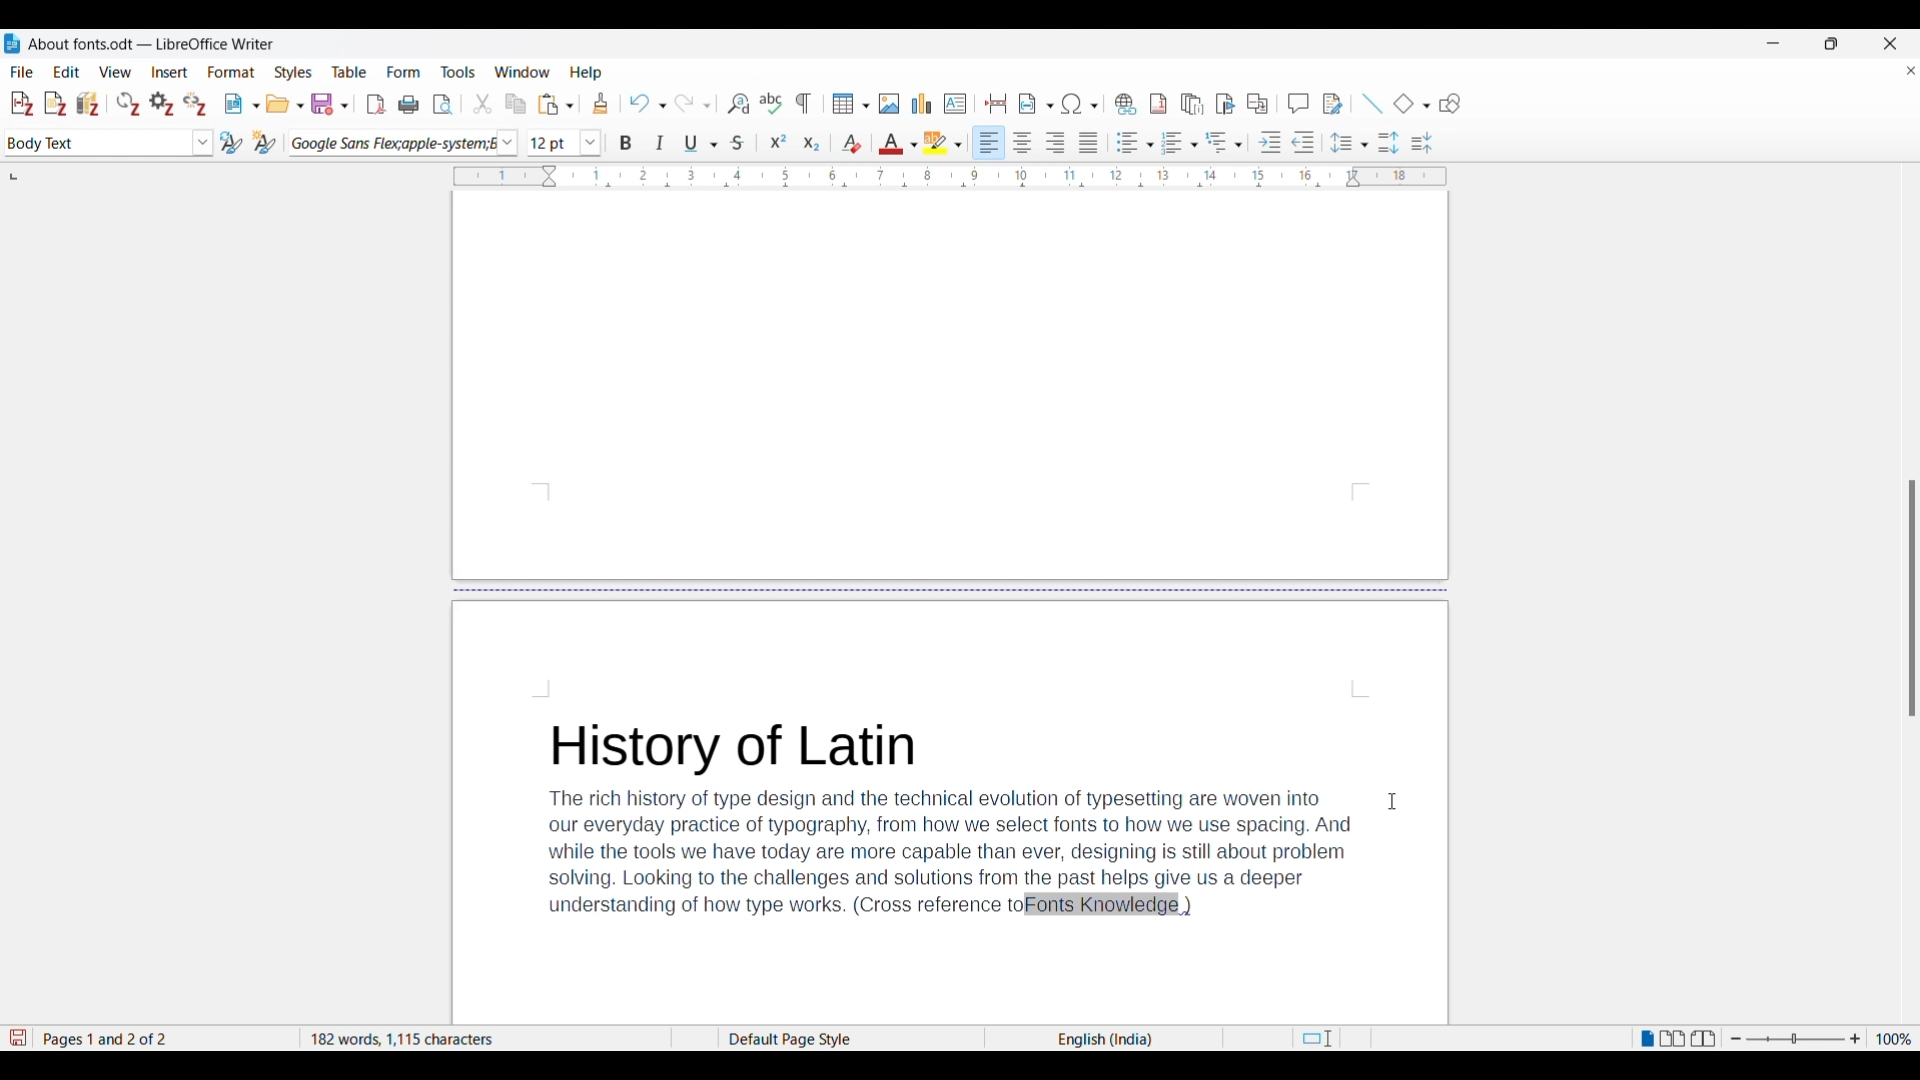  I want to click on 182 words, 1115 characters , so click(483, 1039).